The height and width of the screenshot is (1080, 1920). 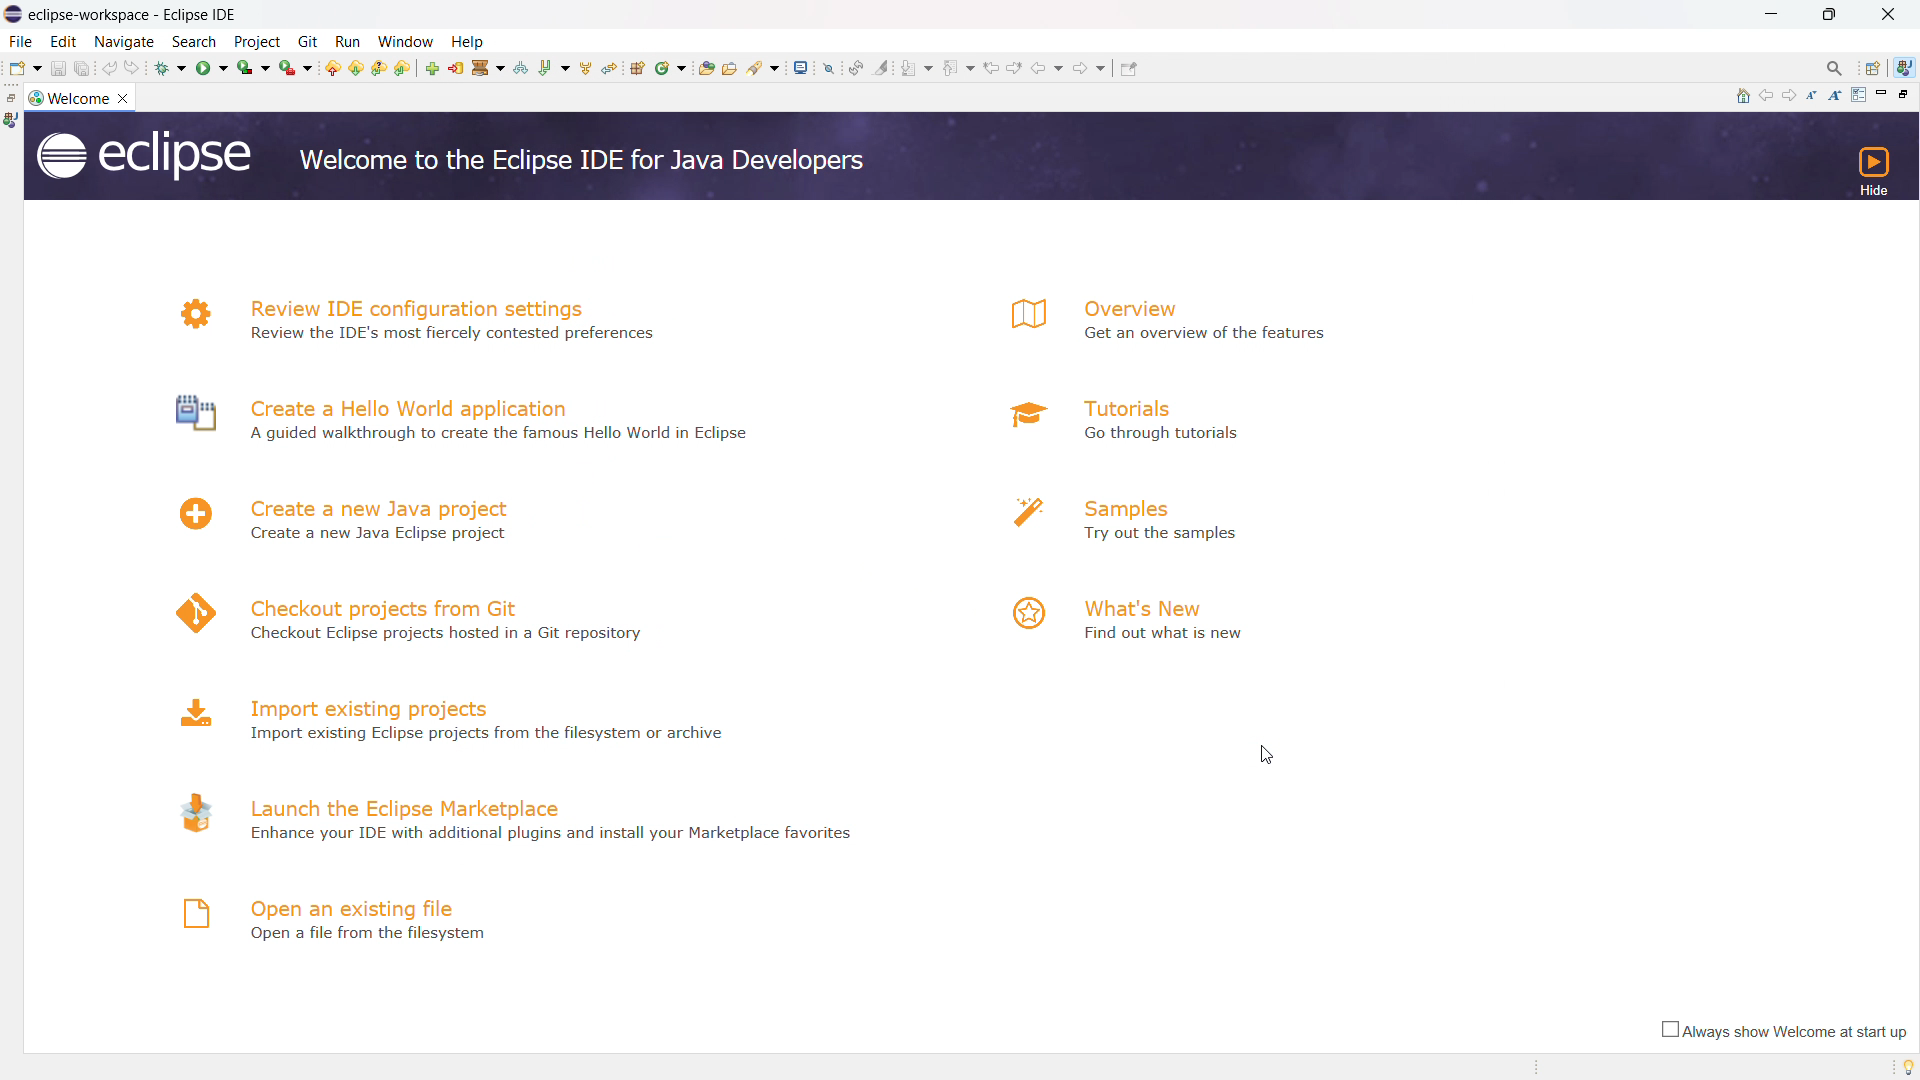 What do you see at coordinates (784, 67) in the screenshot?
I see `forward` at bounding box center [784, 67].